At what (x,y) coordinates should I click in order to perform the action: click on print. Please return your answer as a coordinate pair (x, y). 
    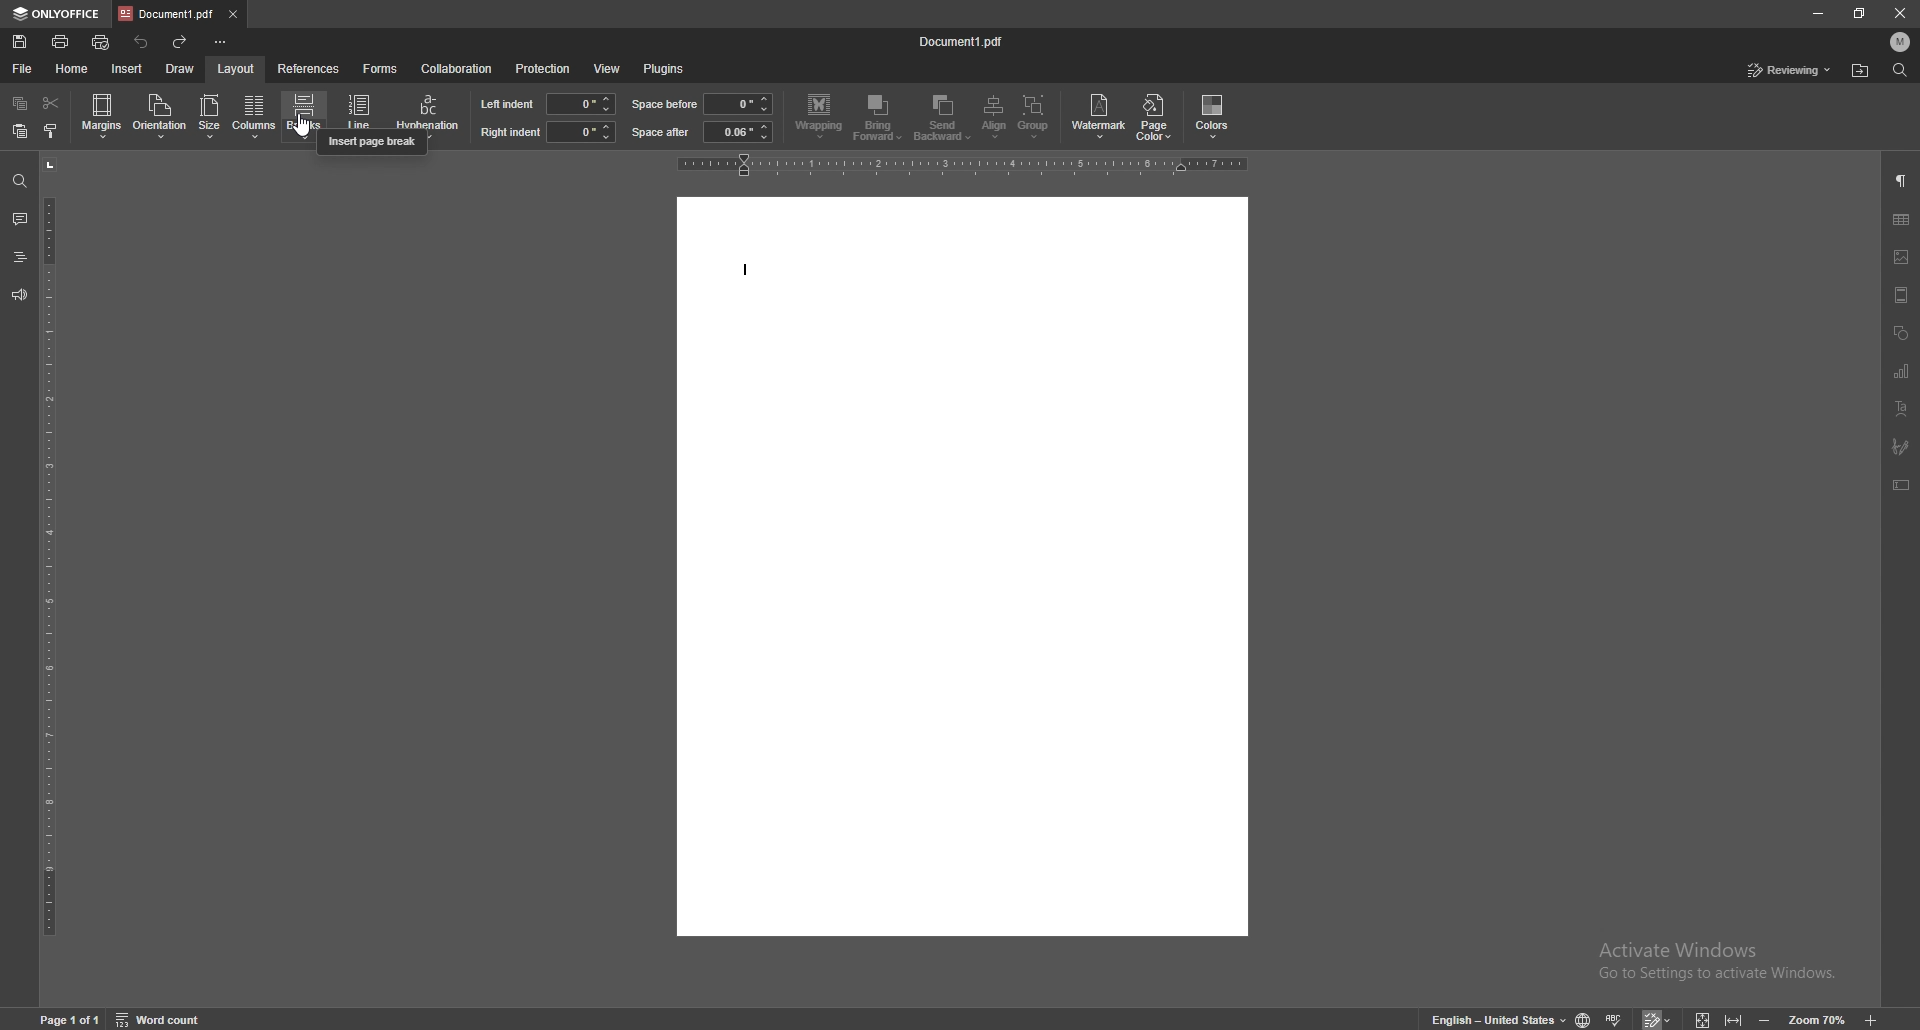
    Looking at the image, I should click on (62, 41).